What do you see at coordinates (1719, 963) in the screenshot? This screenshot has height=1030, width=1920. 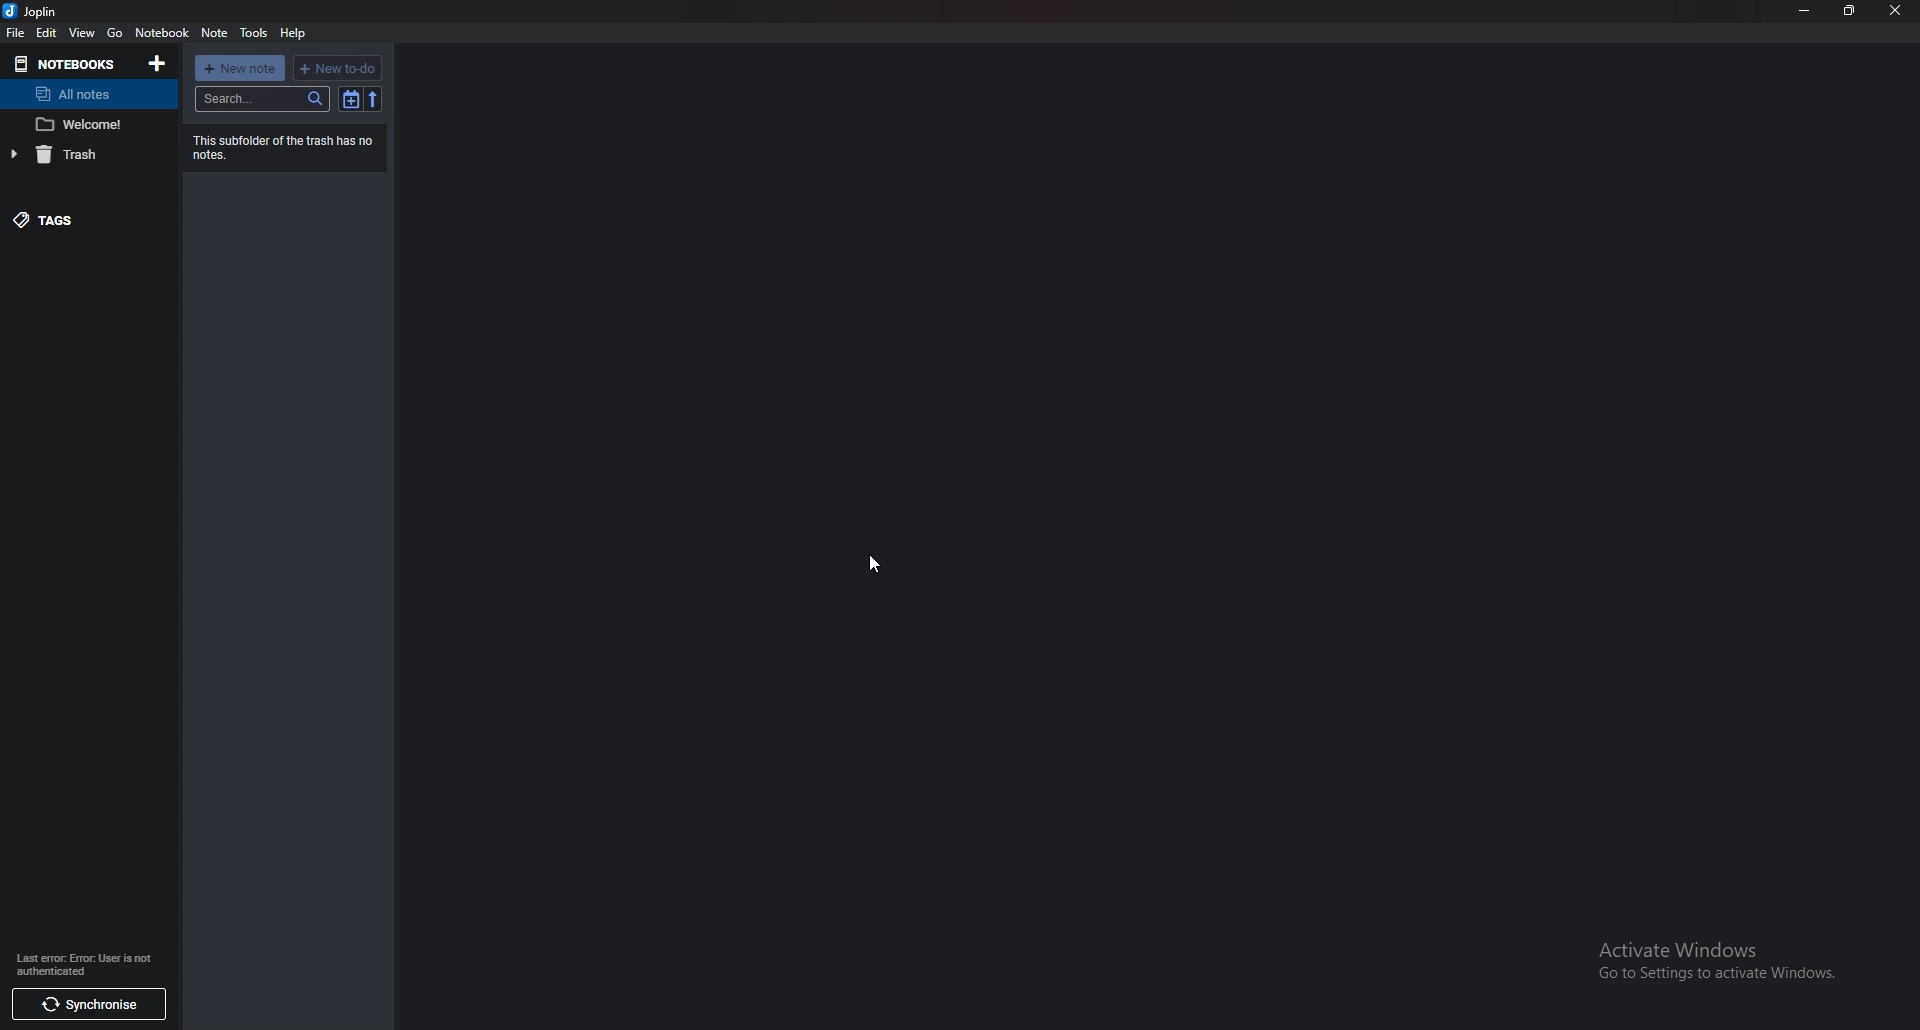 I see `Activate windows pop up` at bounding box center [1719, 963].